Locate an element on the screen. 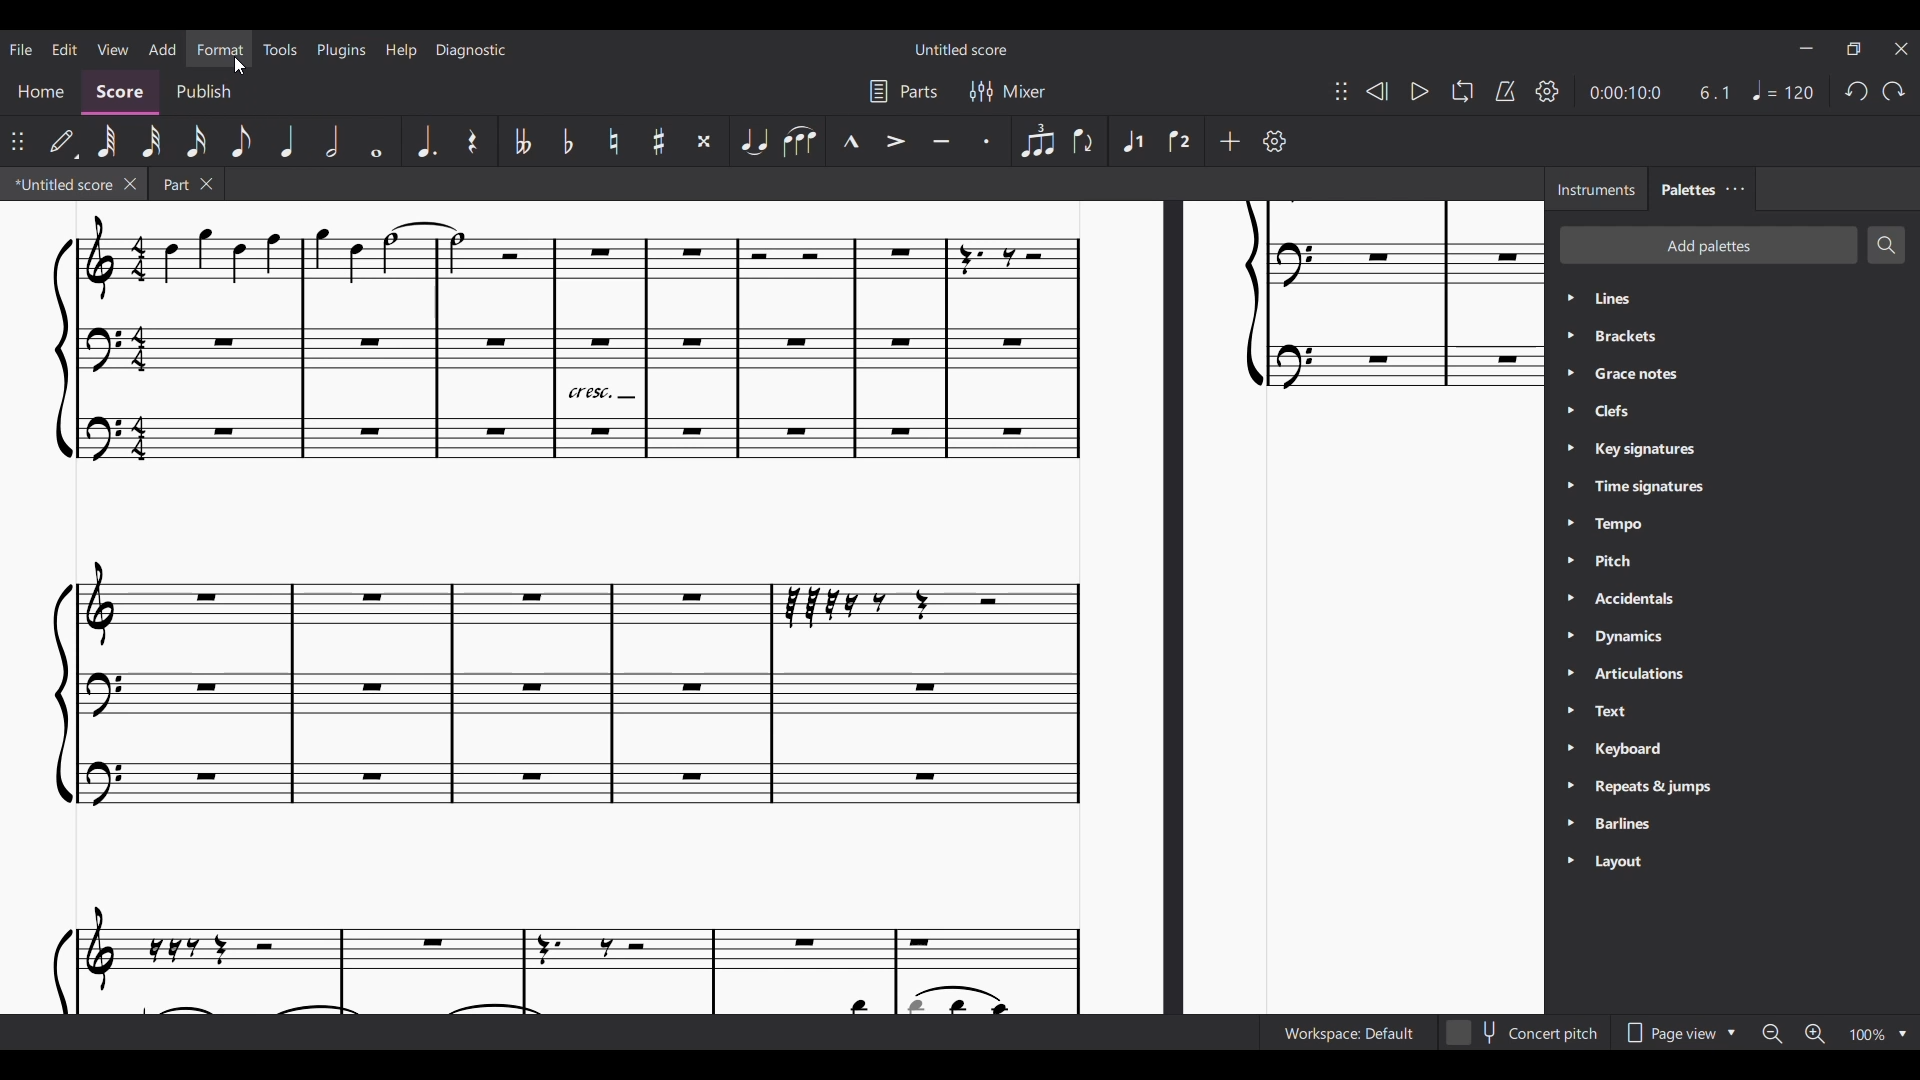 The width and height of the screenshot is (1920, 1080). 16th note is located at coordinates (197, 142).